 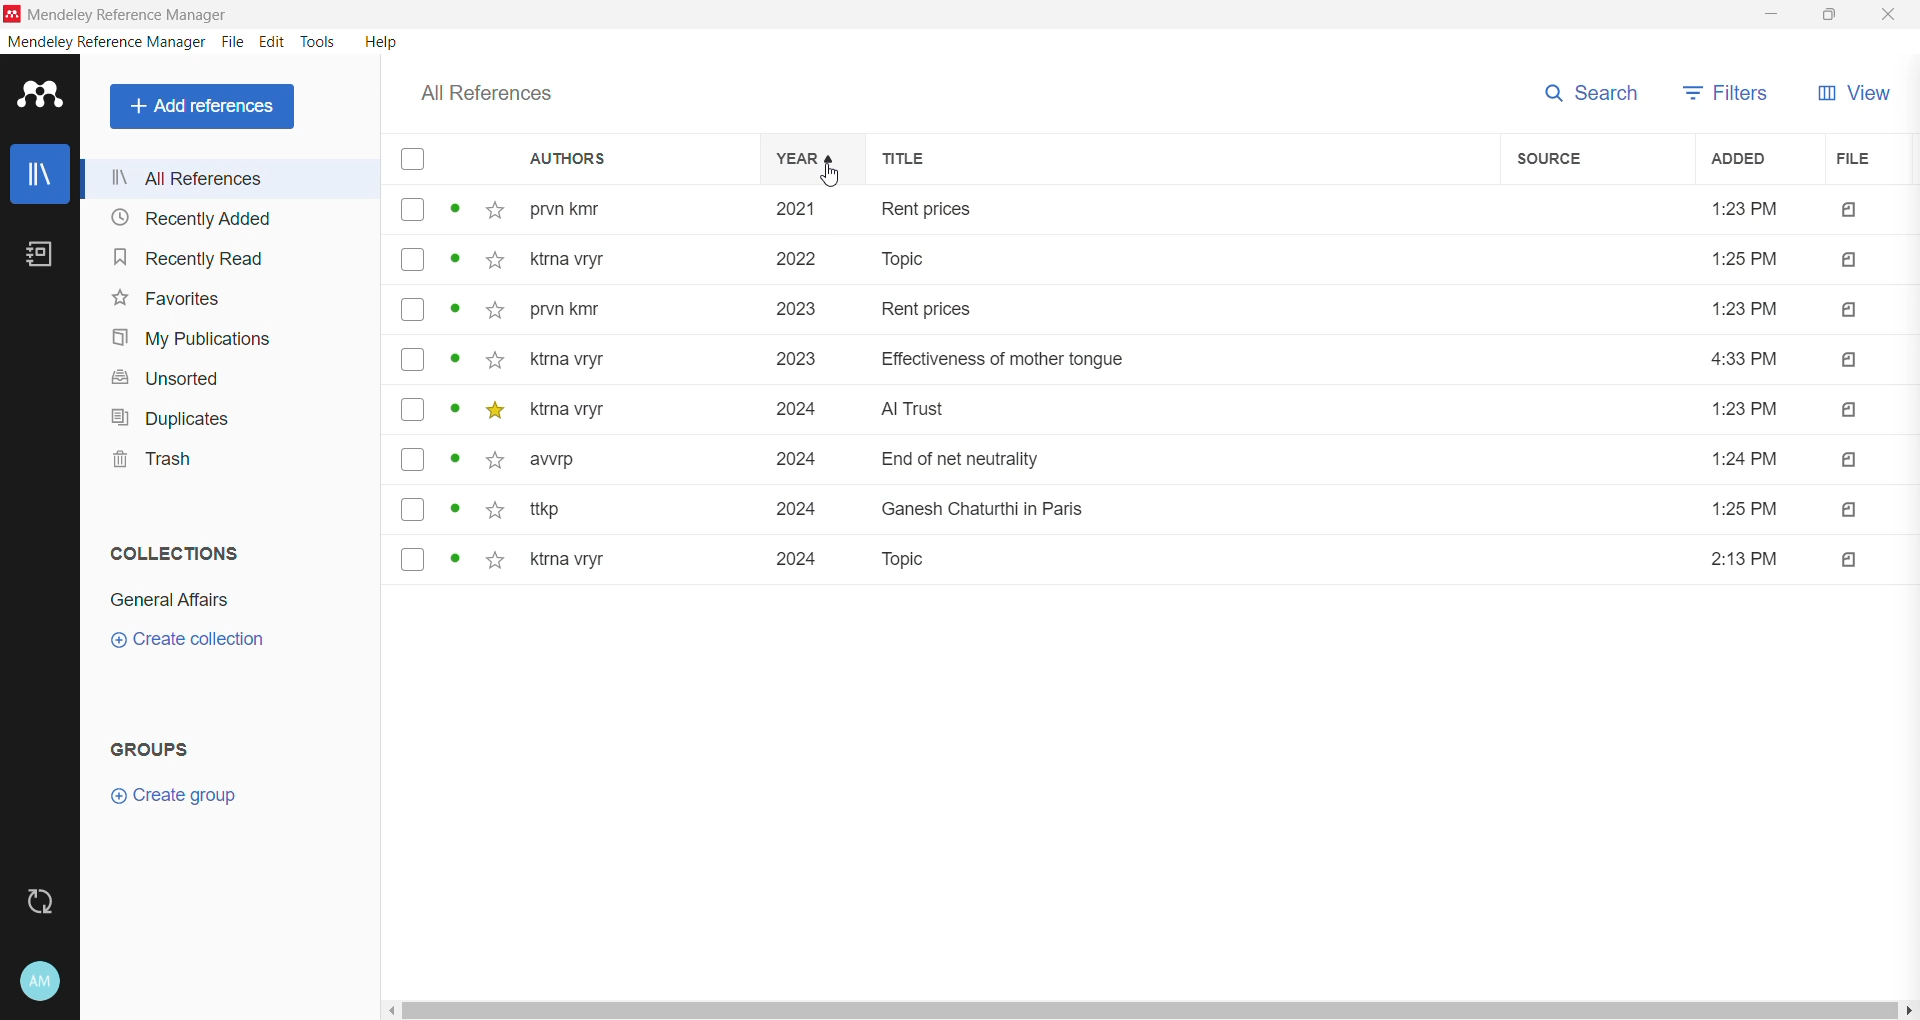 I want to click on Unsorted, so click(x=169, y=380).